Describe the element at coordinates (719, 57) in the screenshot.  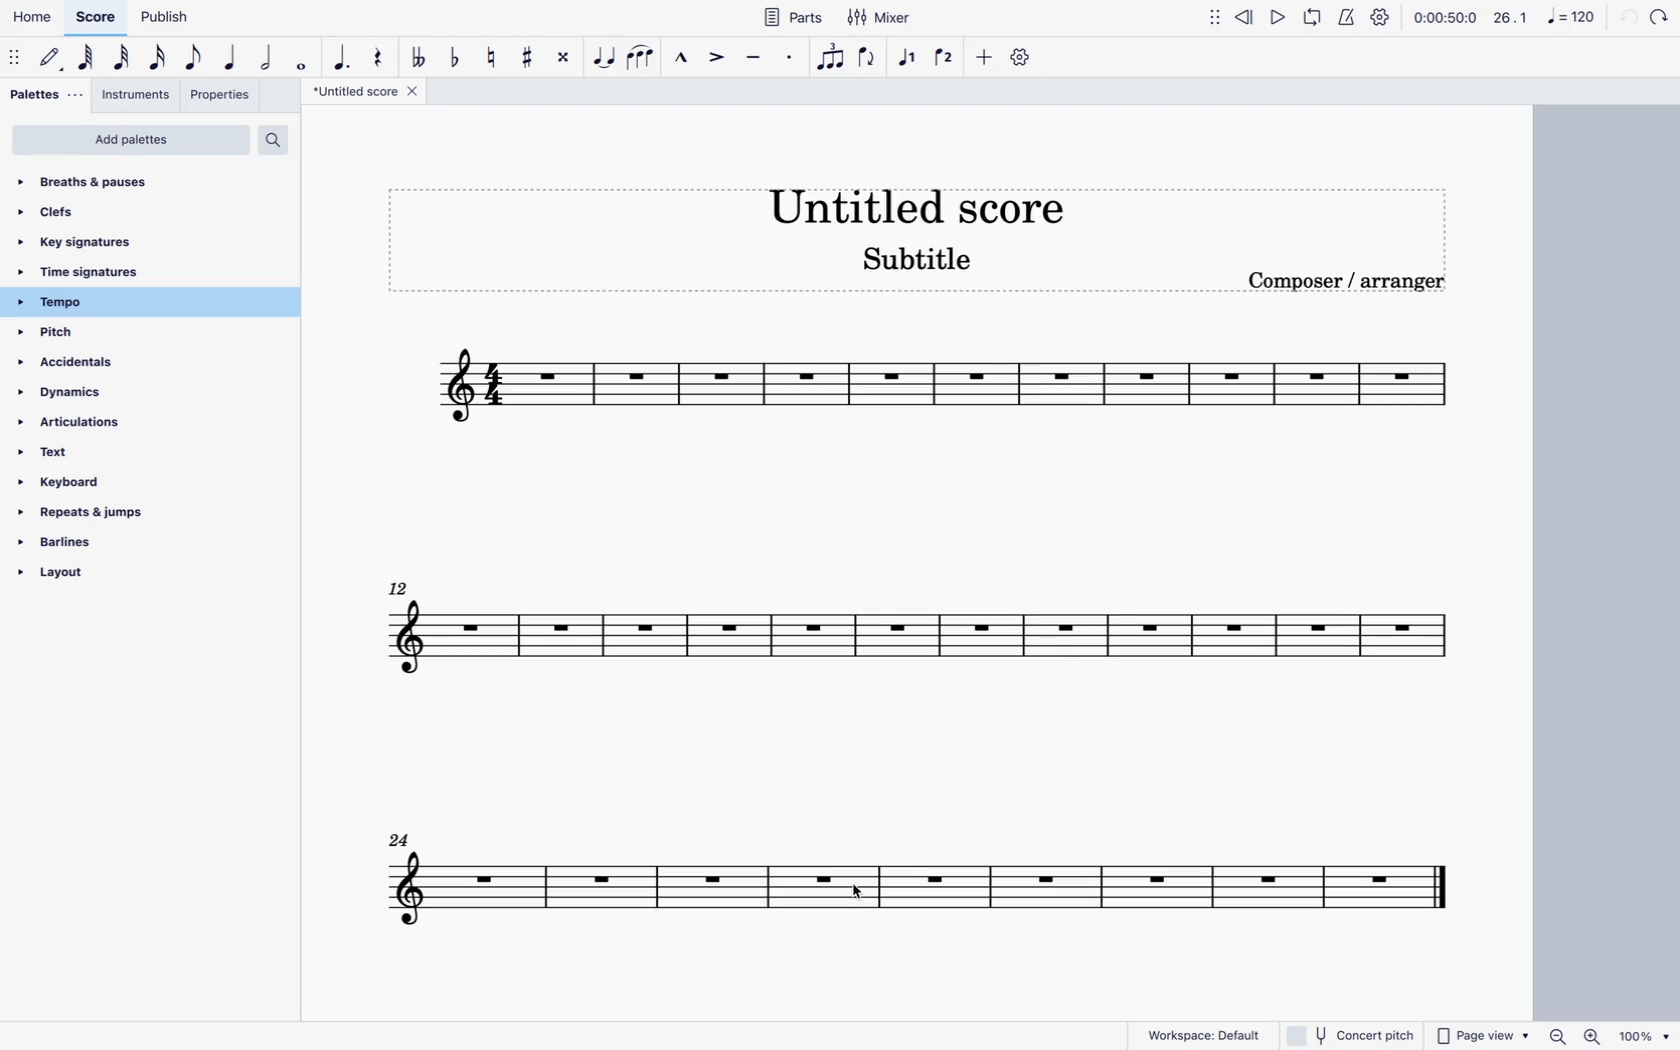
I see `accent` at that location.